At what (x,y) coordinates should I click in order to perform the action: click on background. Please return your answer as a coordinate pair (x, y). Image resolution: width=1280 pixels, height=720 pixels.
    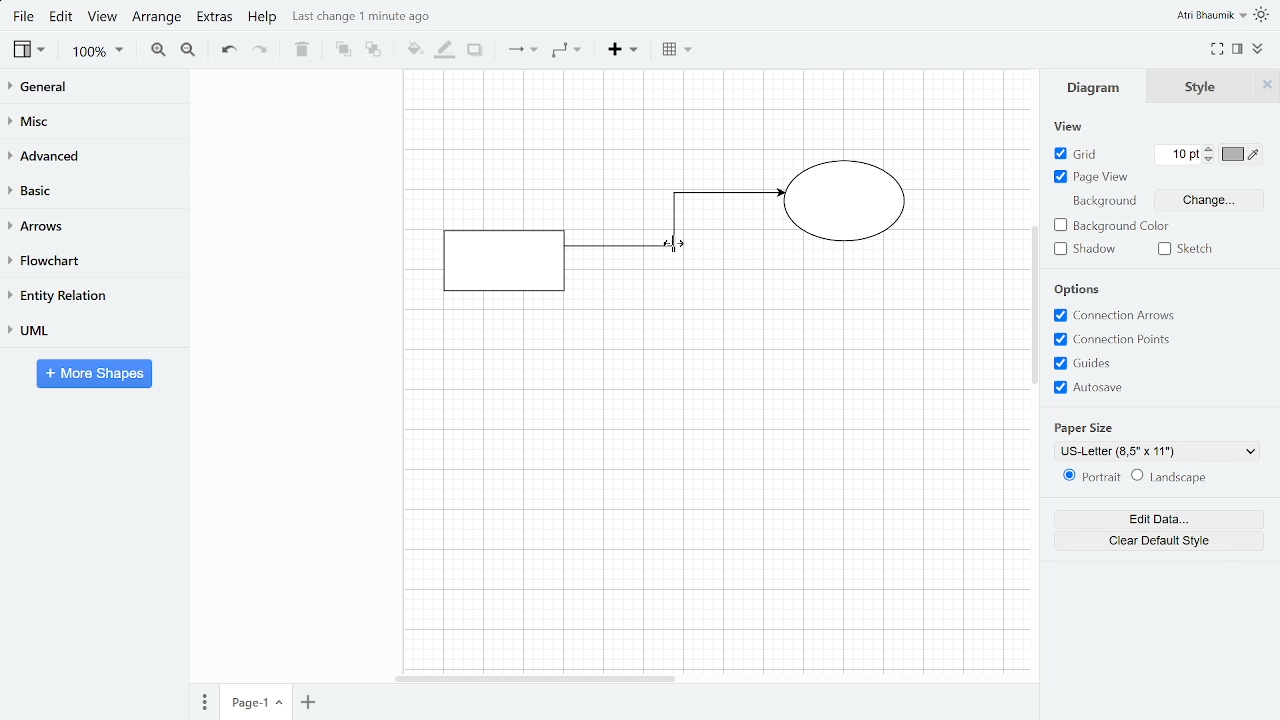
    Looking at the image, I should click on (1102, 202).